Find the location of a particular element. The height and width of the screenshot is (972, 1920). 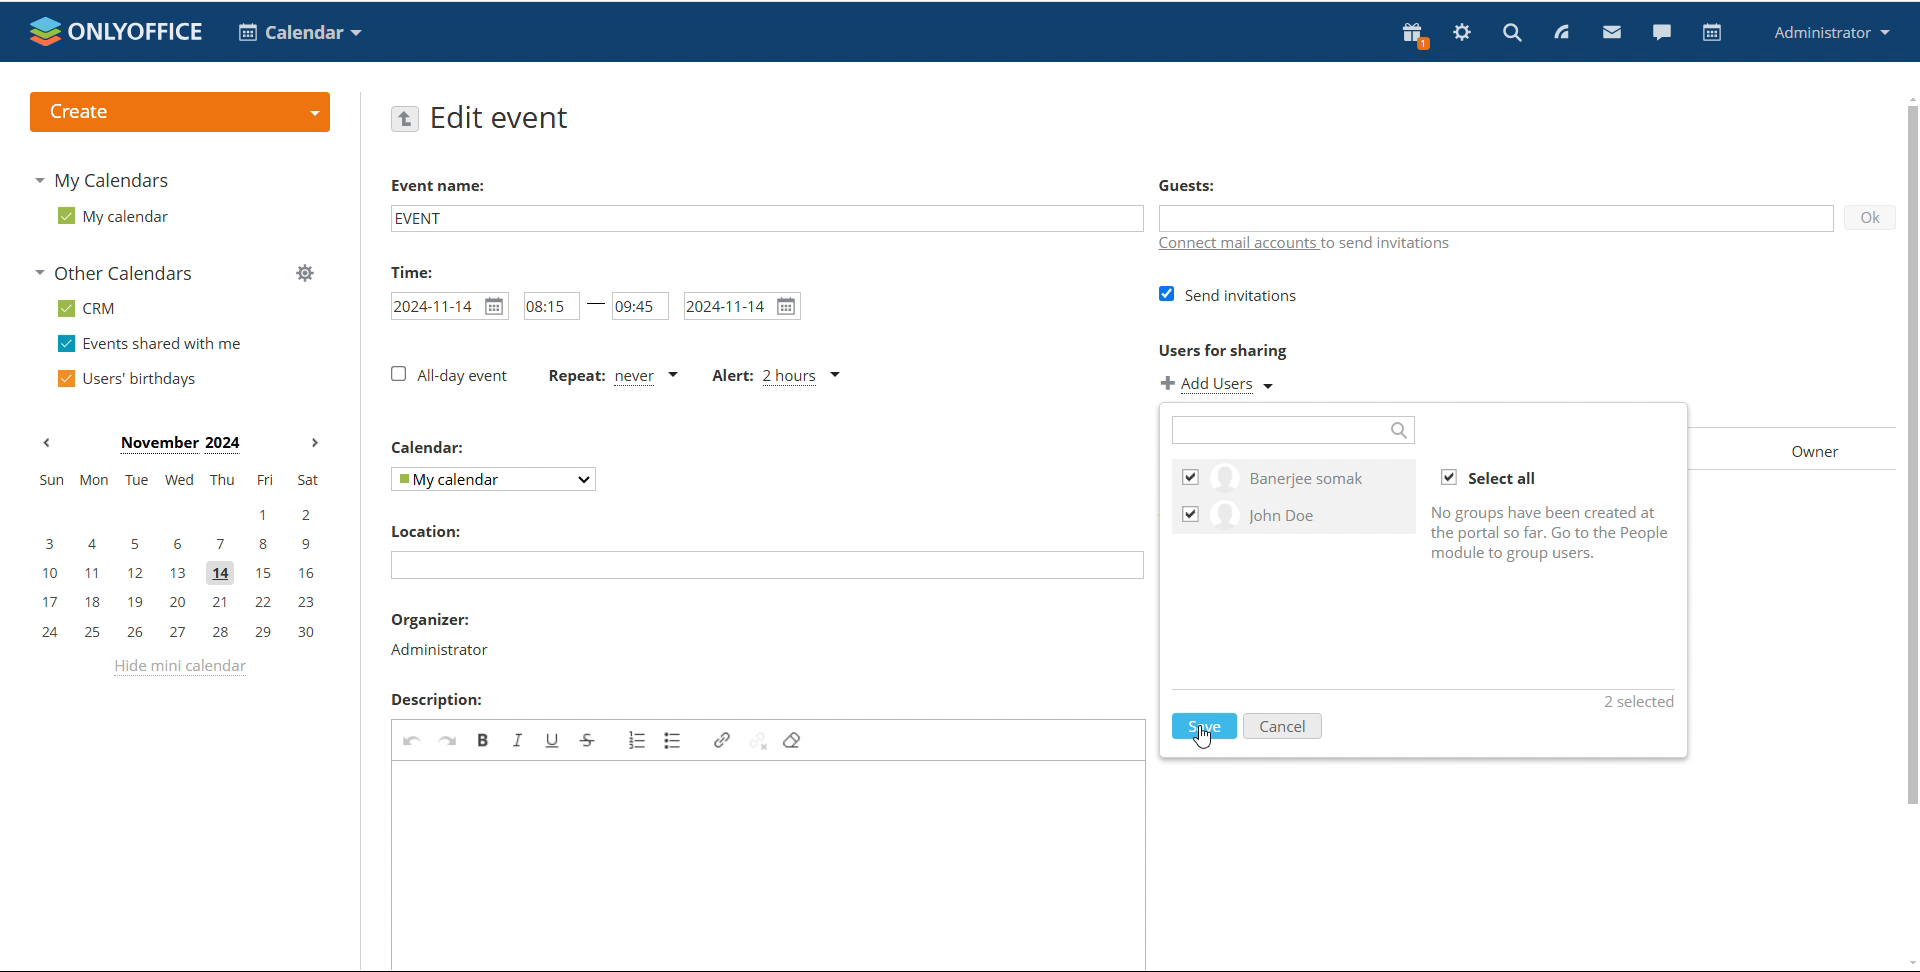

mail is located at coordinates (1611, 31).